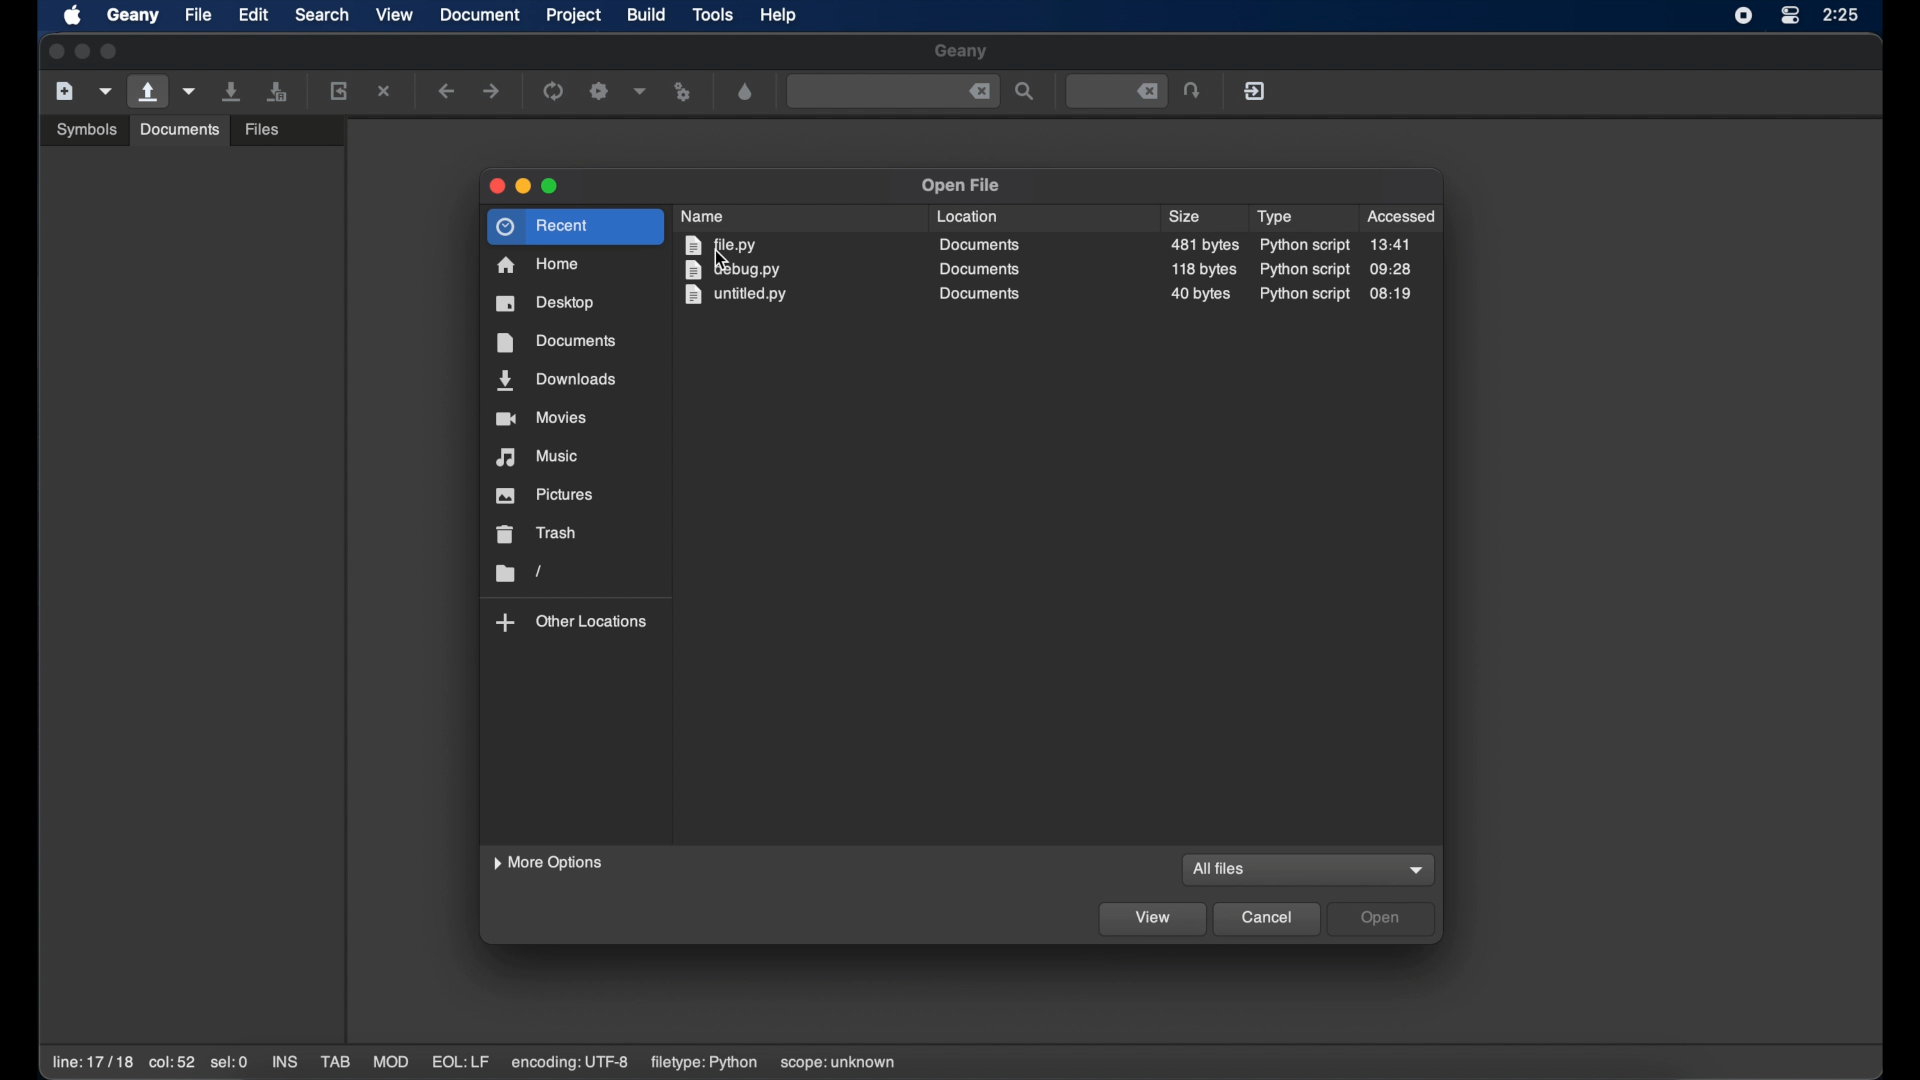 The height and width of the screenshot is (1080, 1920). I want to click on cancel, so click(1267, 919).